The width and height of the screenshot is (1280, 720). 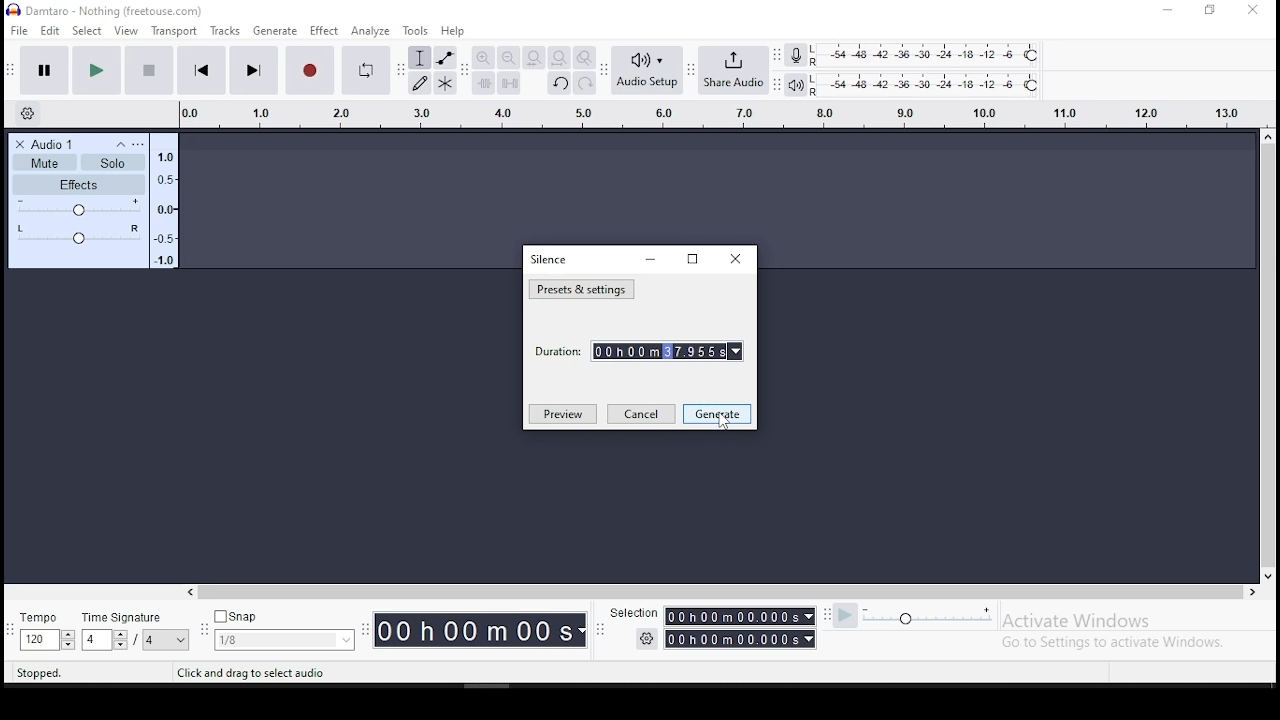 I want to click on multi tool, so click(x=445, y=83).